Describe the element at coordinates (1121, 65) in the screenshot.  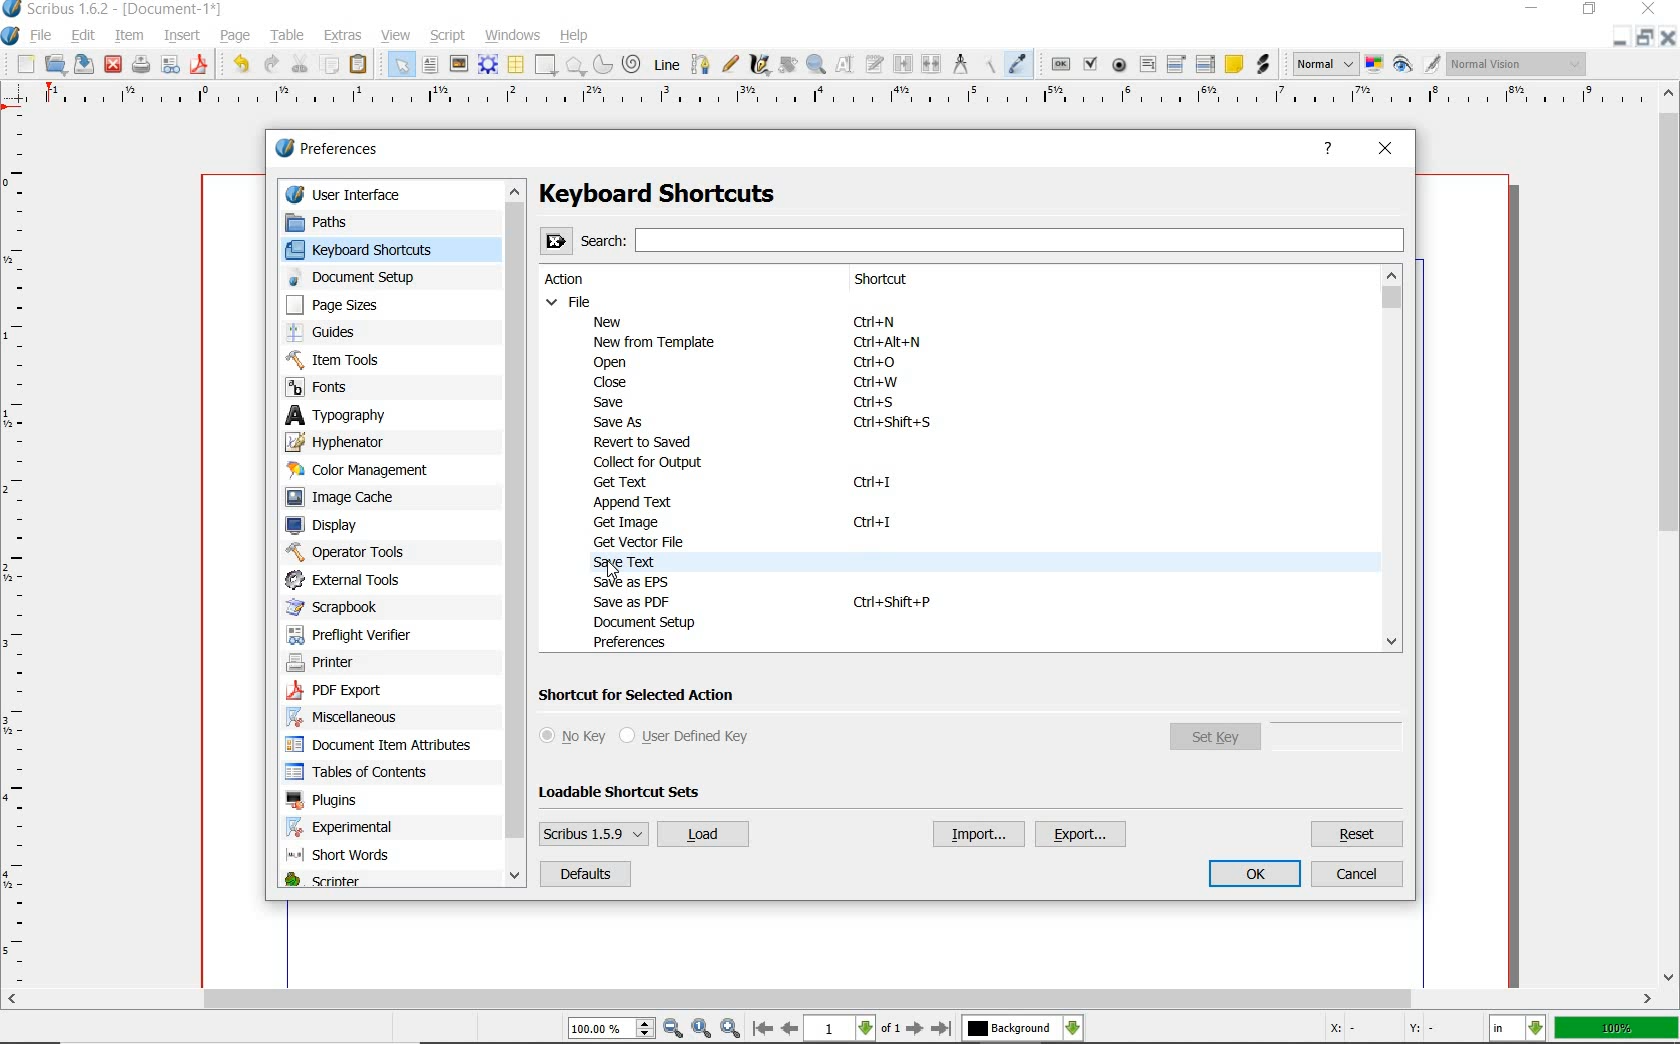
I see `pdf radio button` at that location.